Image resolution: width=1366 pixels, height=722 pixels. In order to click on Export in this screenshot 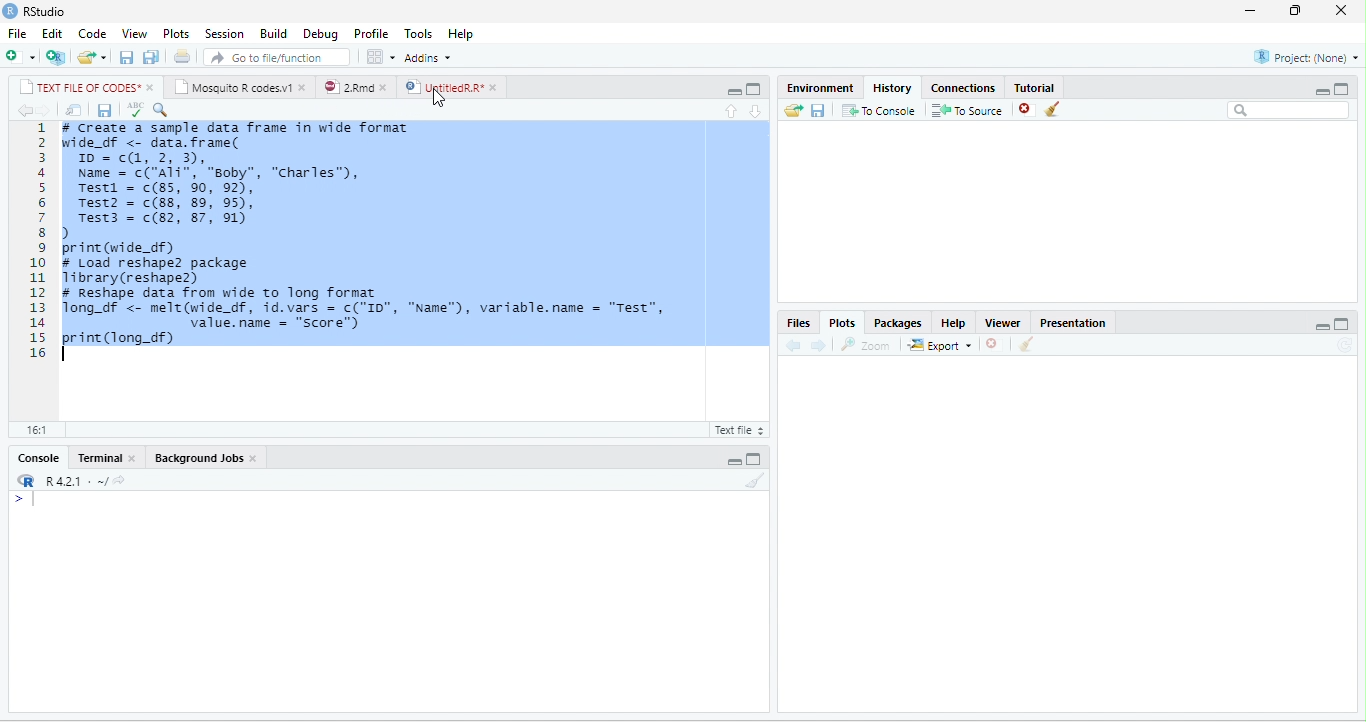, I will do `click(940, 344)`.